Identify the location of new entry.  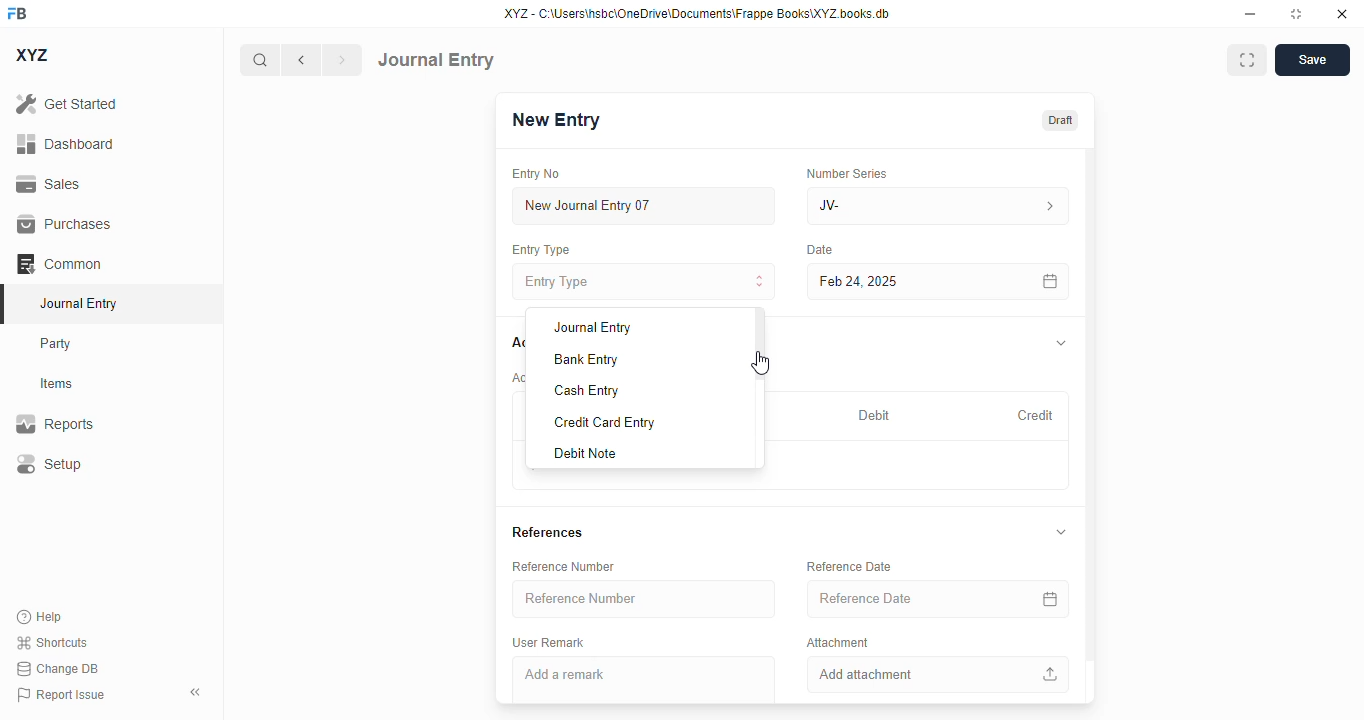
(557, 119).